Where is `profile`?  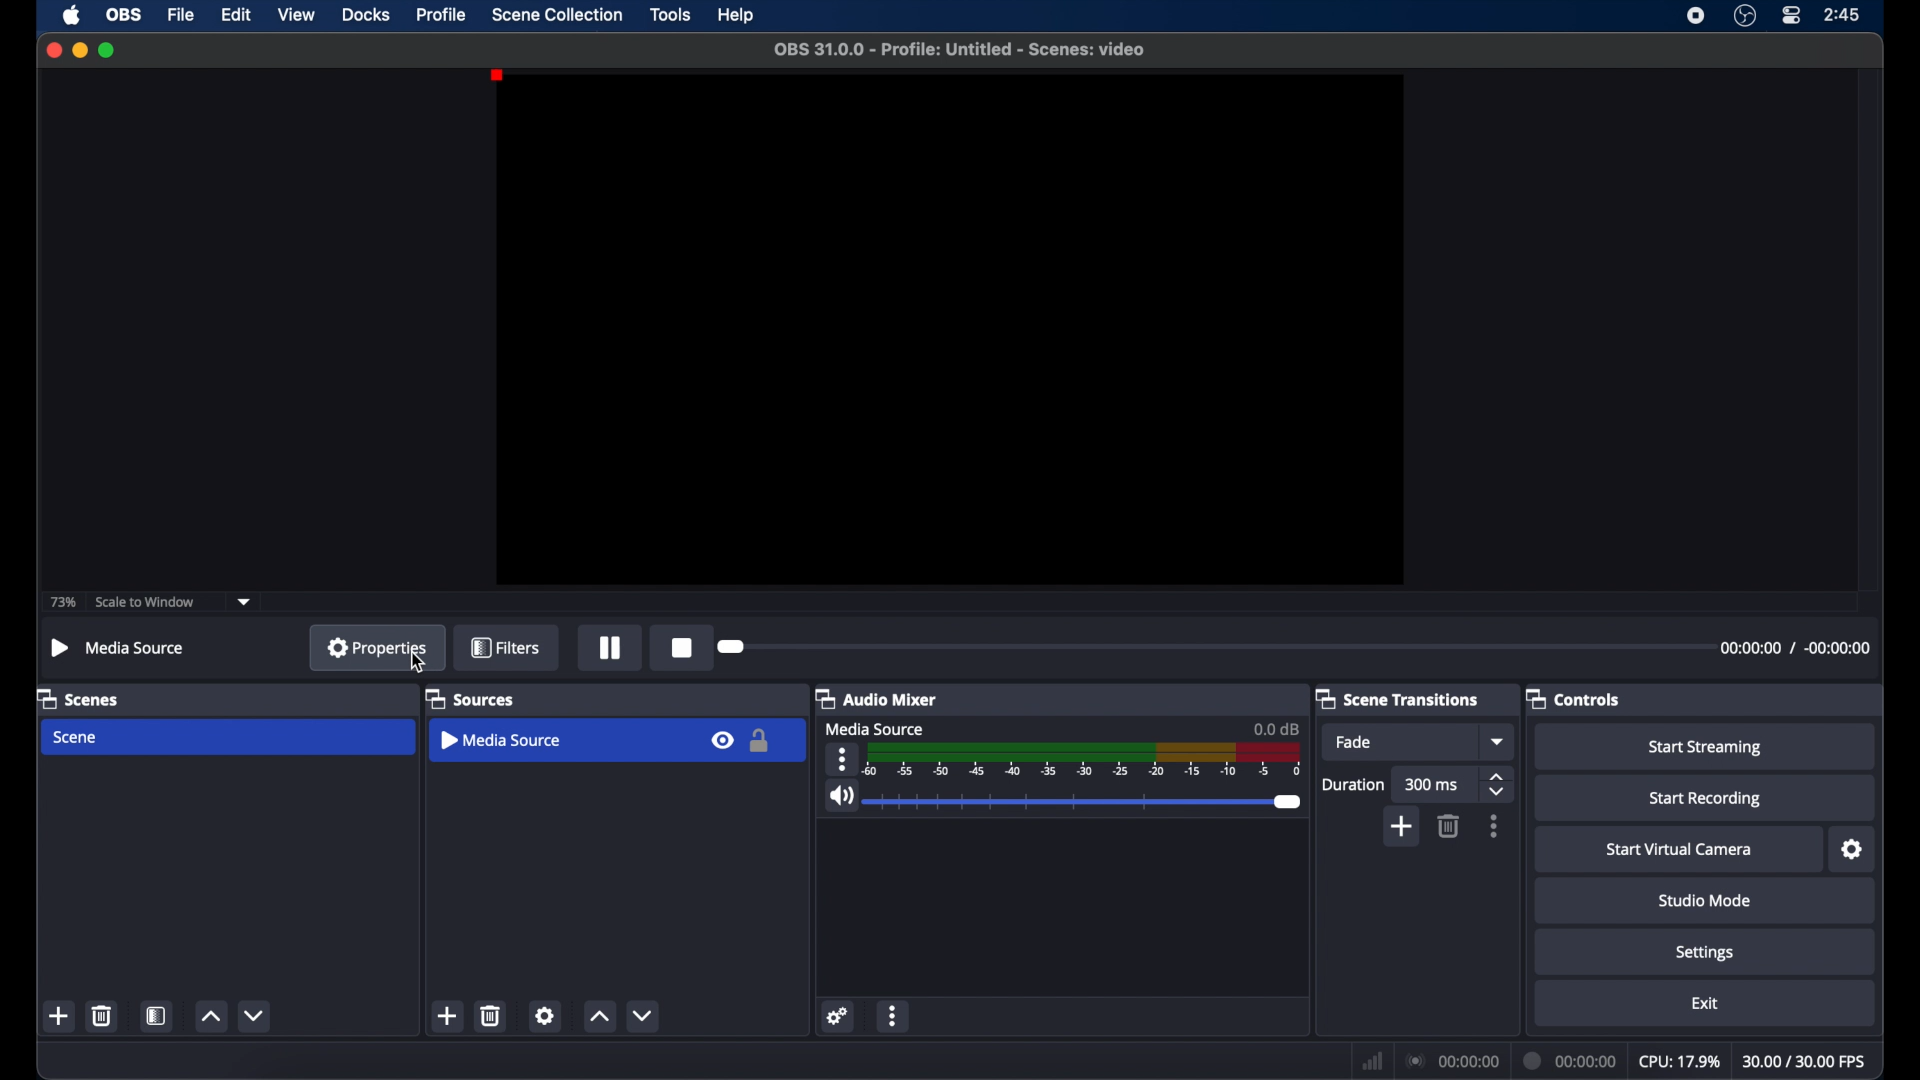
profile is located at coordinates (443, 14).